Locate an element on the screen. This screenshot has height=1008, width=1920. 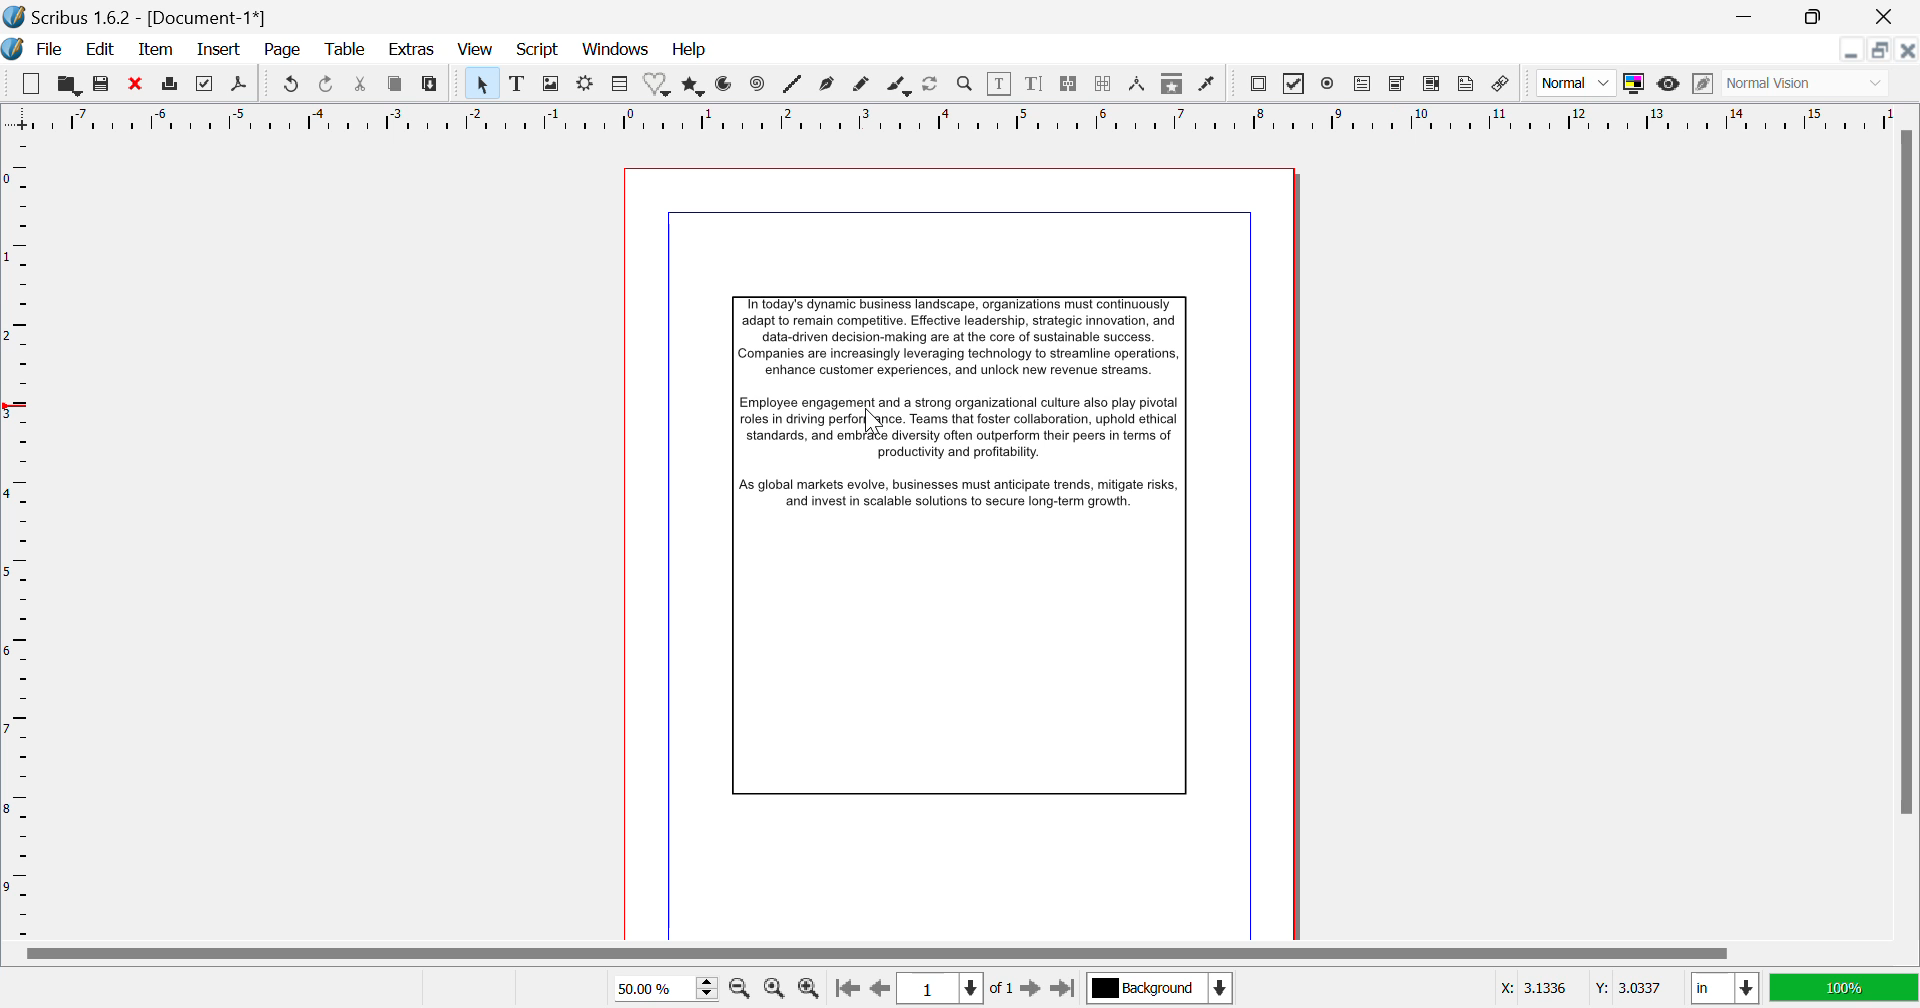
Last Page is located at coordinates (1064, 989).